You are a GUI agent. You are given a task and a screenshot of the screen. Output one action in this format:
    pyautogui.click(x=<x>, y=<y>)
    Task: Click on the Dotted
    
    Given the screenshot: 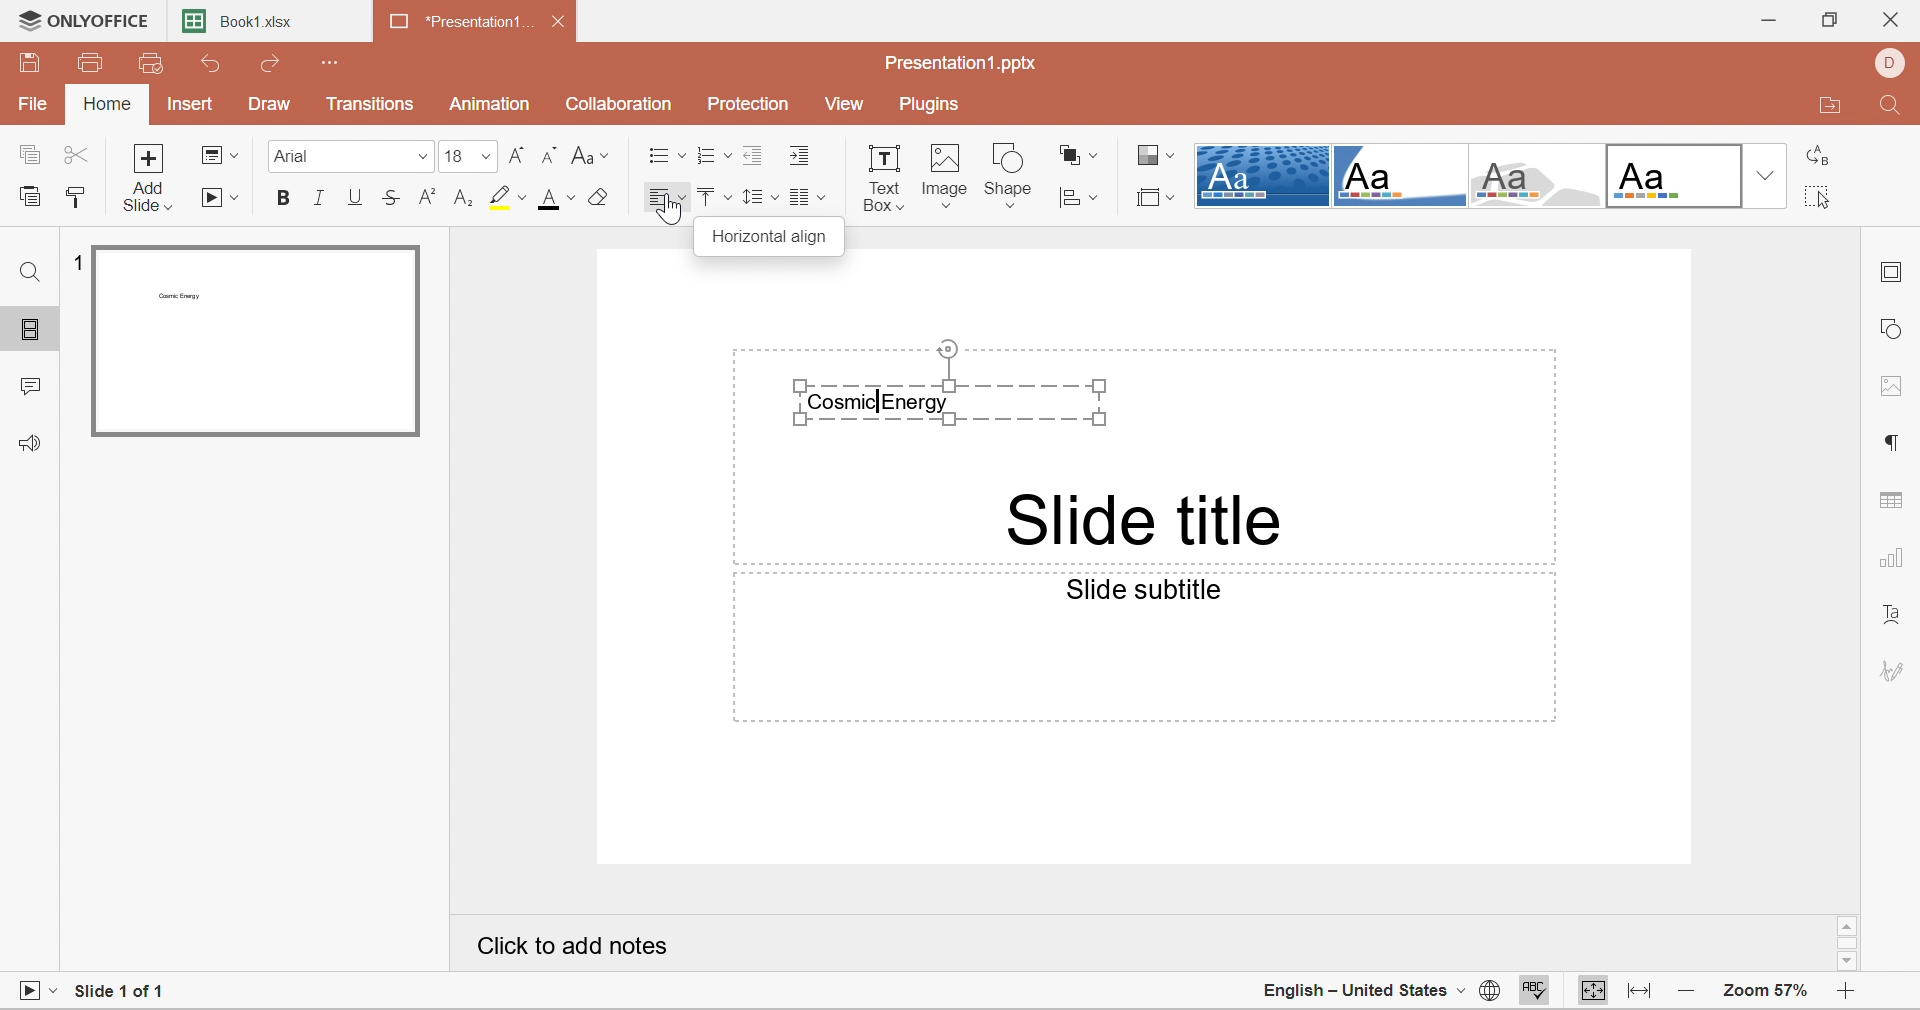 What is the action you would take?
    pyautogui.click(x=1262, y=175)
    